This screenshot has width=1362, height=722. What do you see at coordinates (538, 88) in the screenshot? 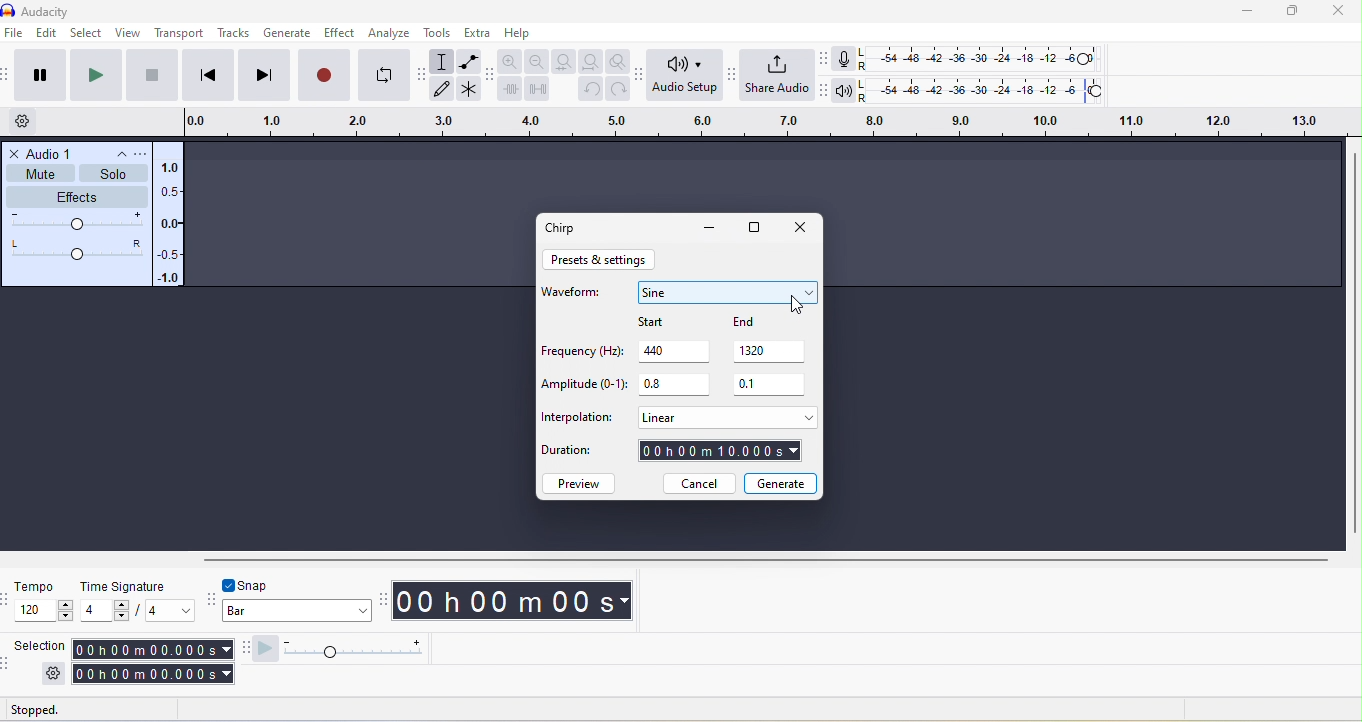
I see `silence audio selection` at bounding box center [538, 88].